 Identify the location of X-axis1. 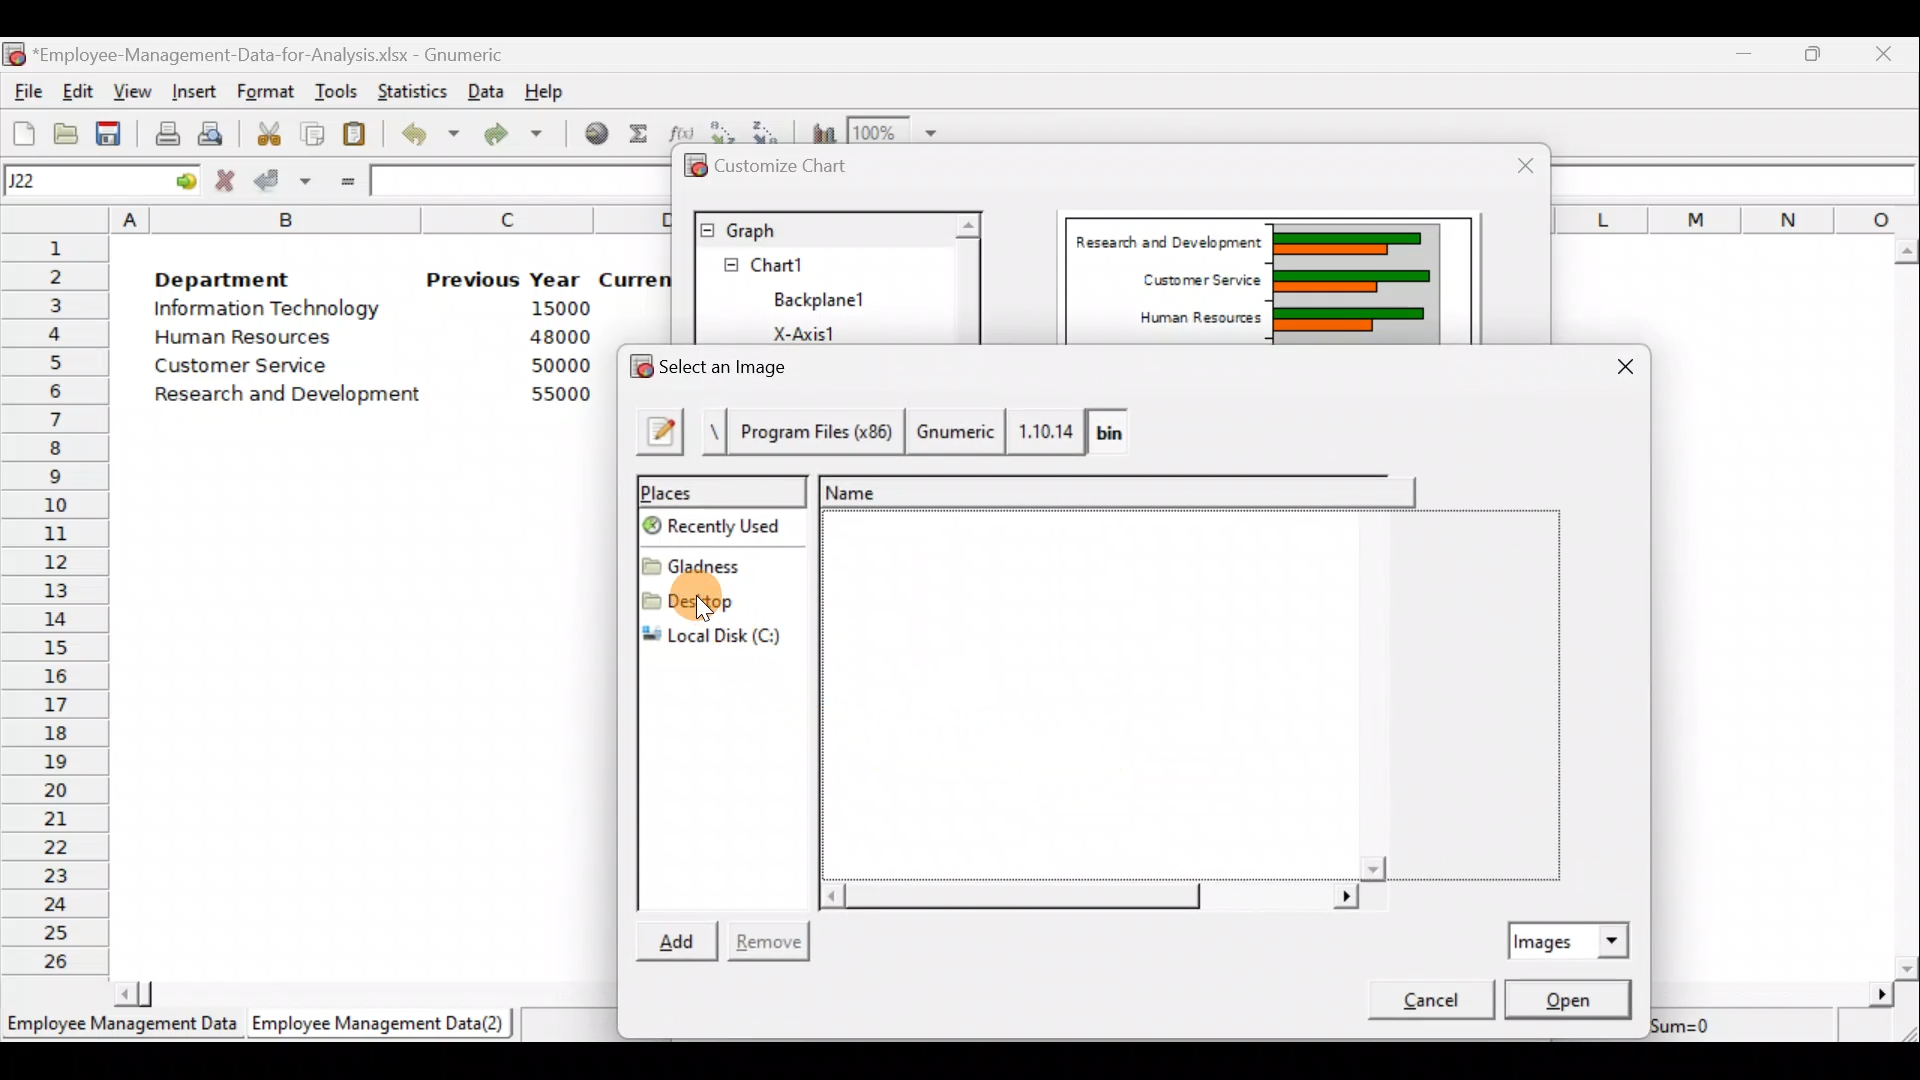
(818, 331).